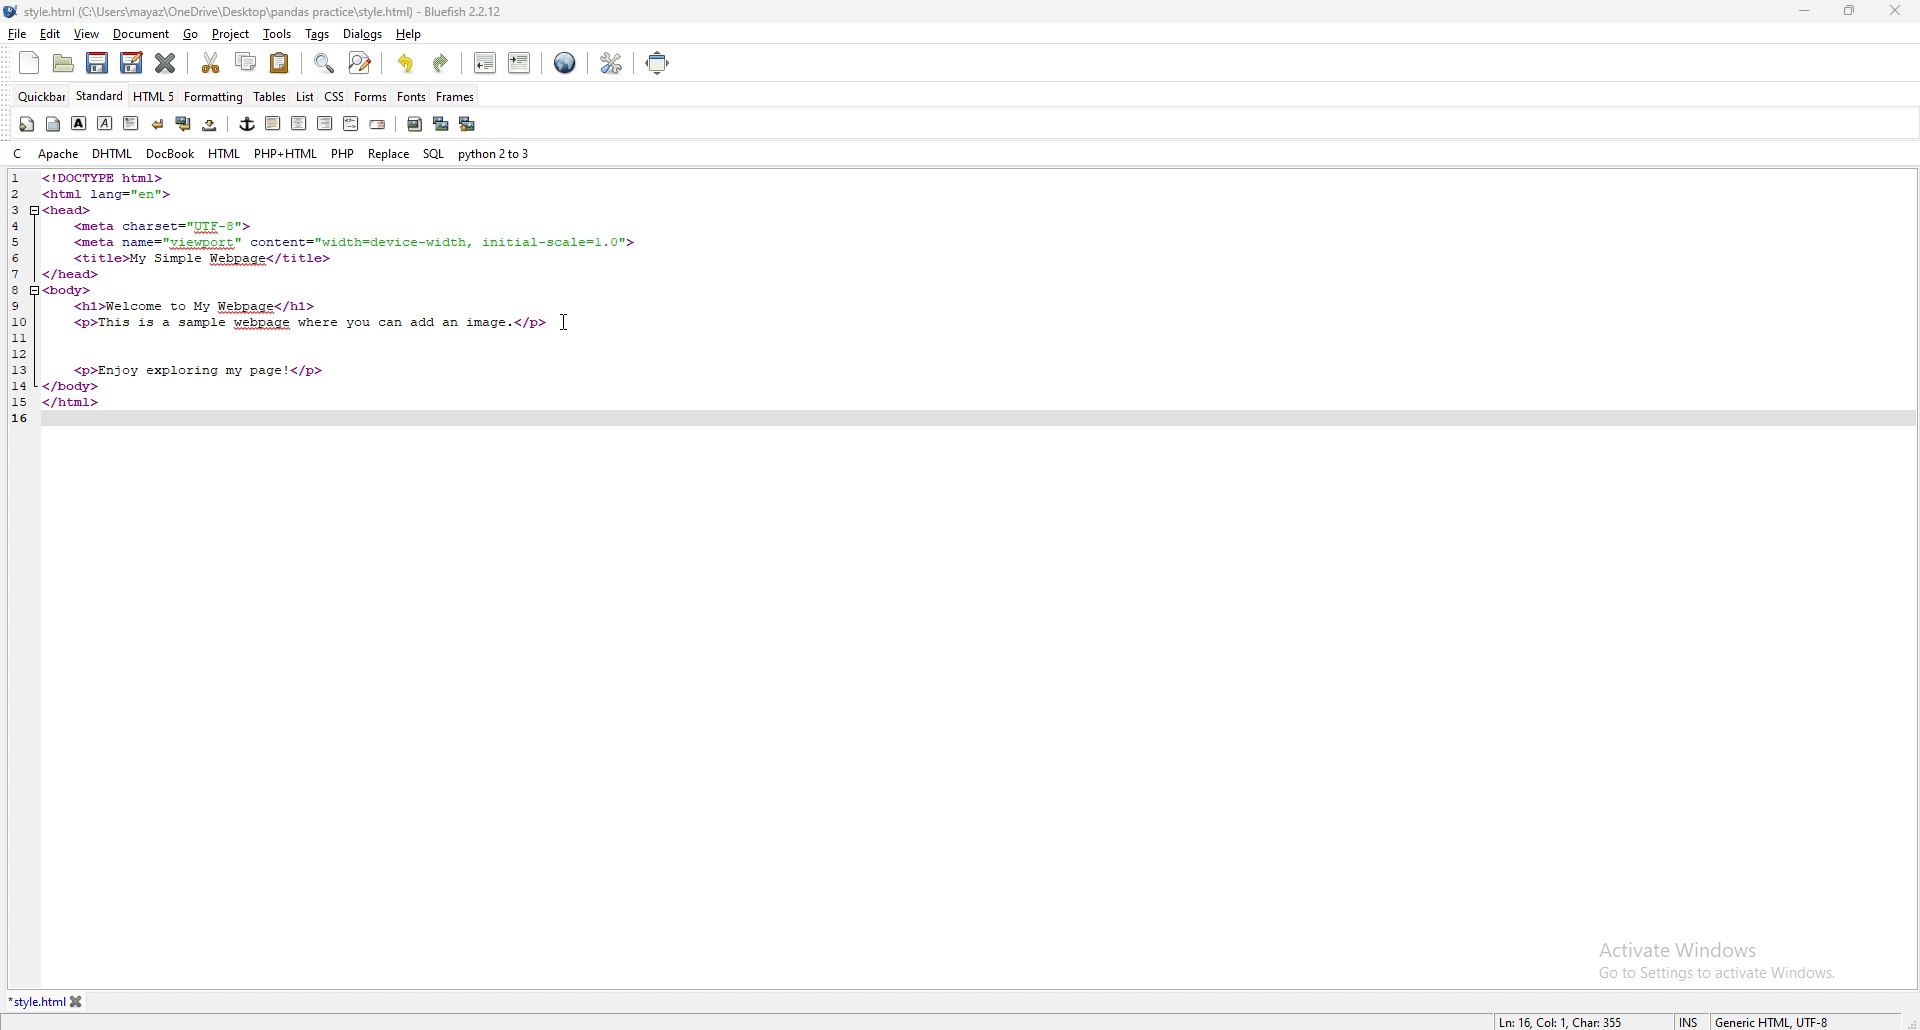 Image resolution: width=1920 pixels, height=1030 pixels. I want to click on html comment, so click(352, 124).